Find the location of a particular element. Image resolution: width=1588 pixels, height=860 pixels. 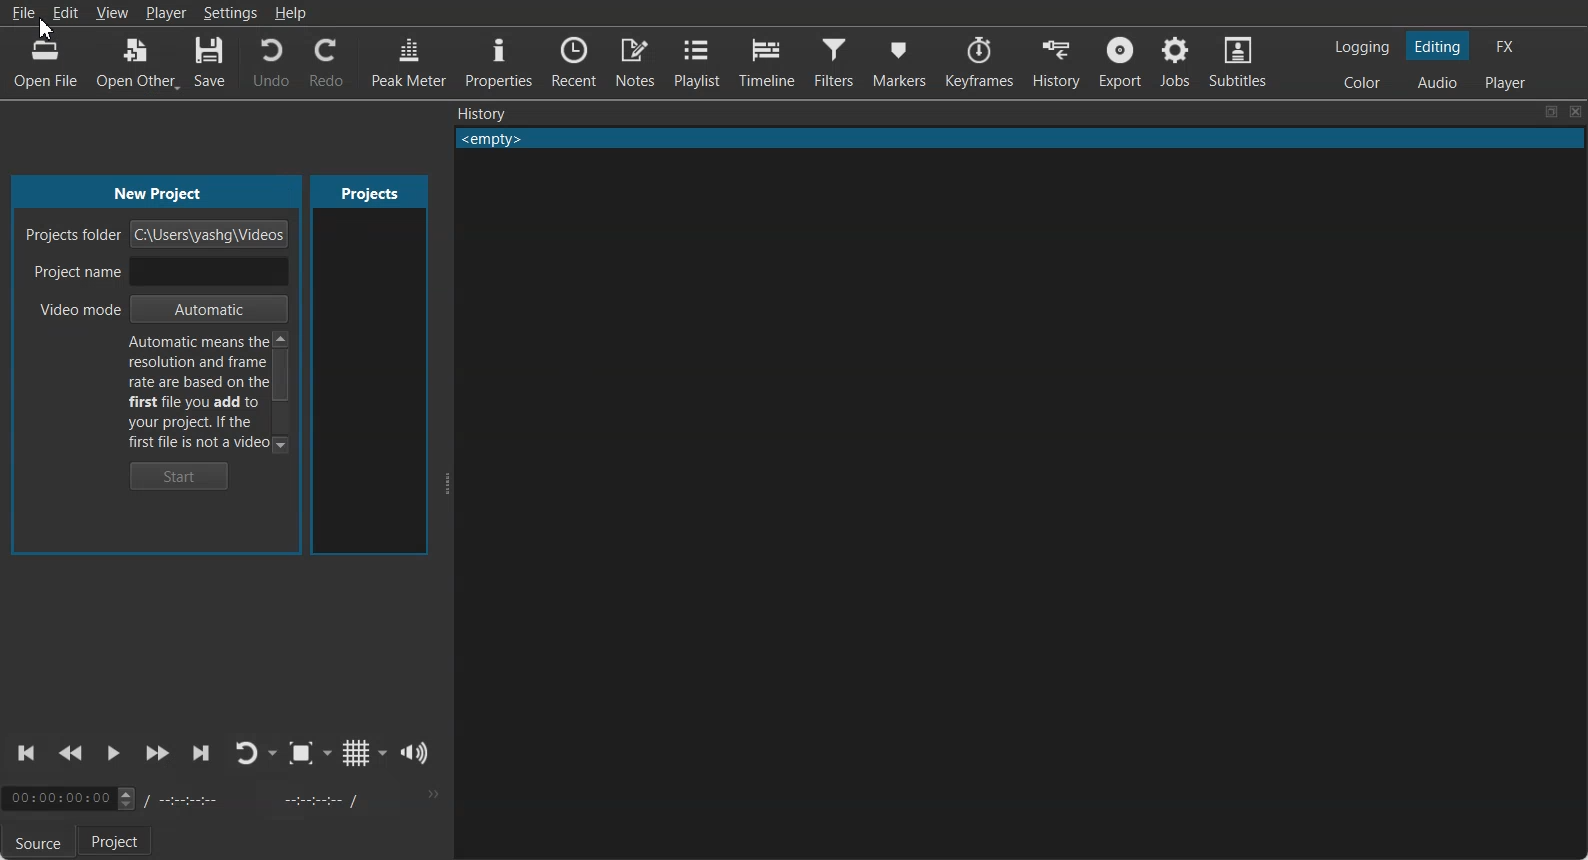

Toggle player lopping is located at coordinates (244, 753).